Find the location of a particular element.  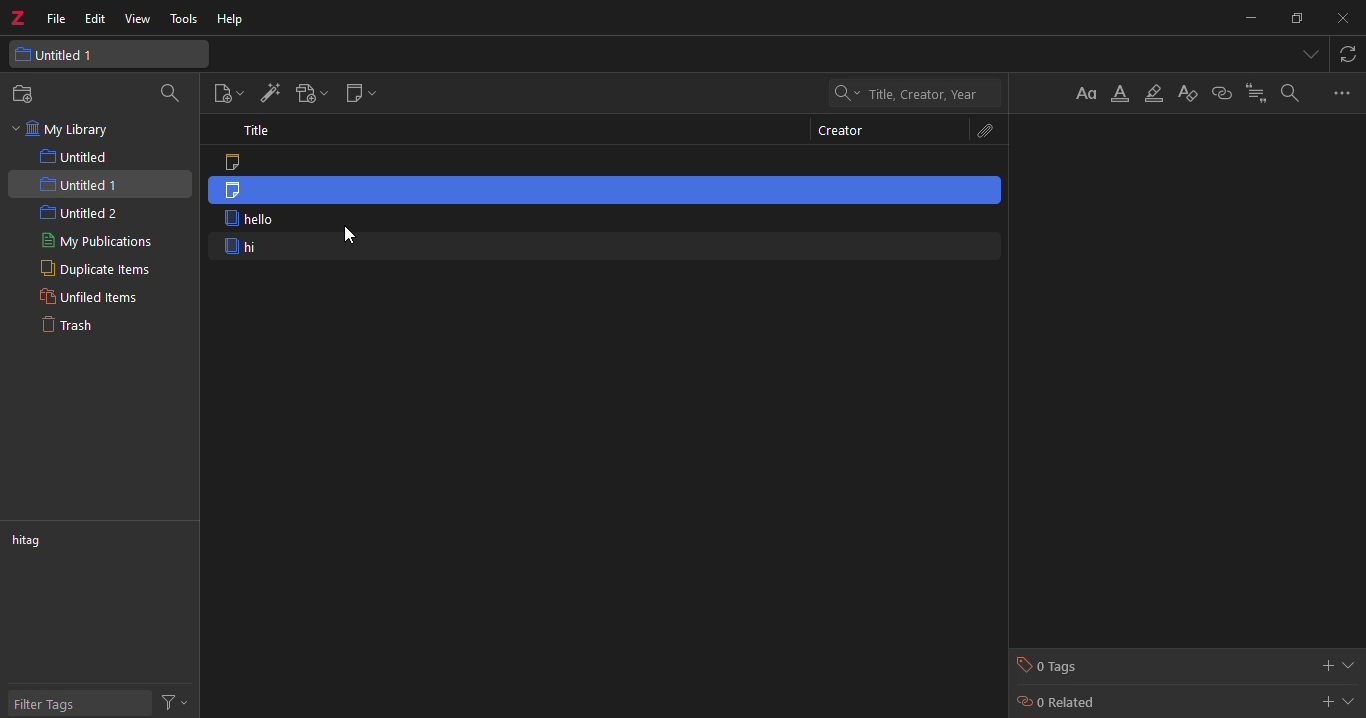

sync is located at coordinates (1347, 54).